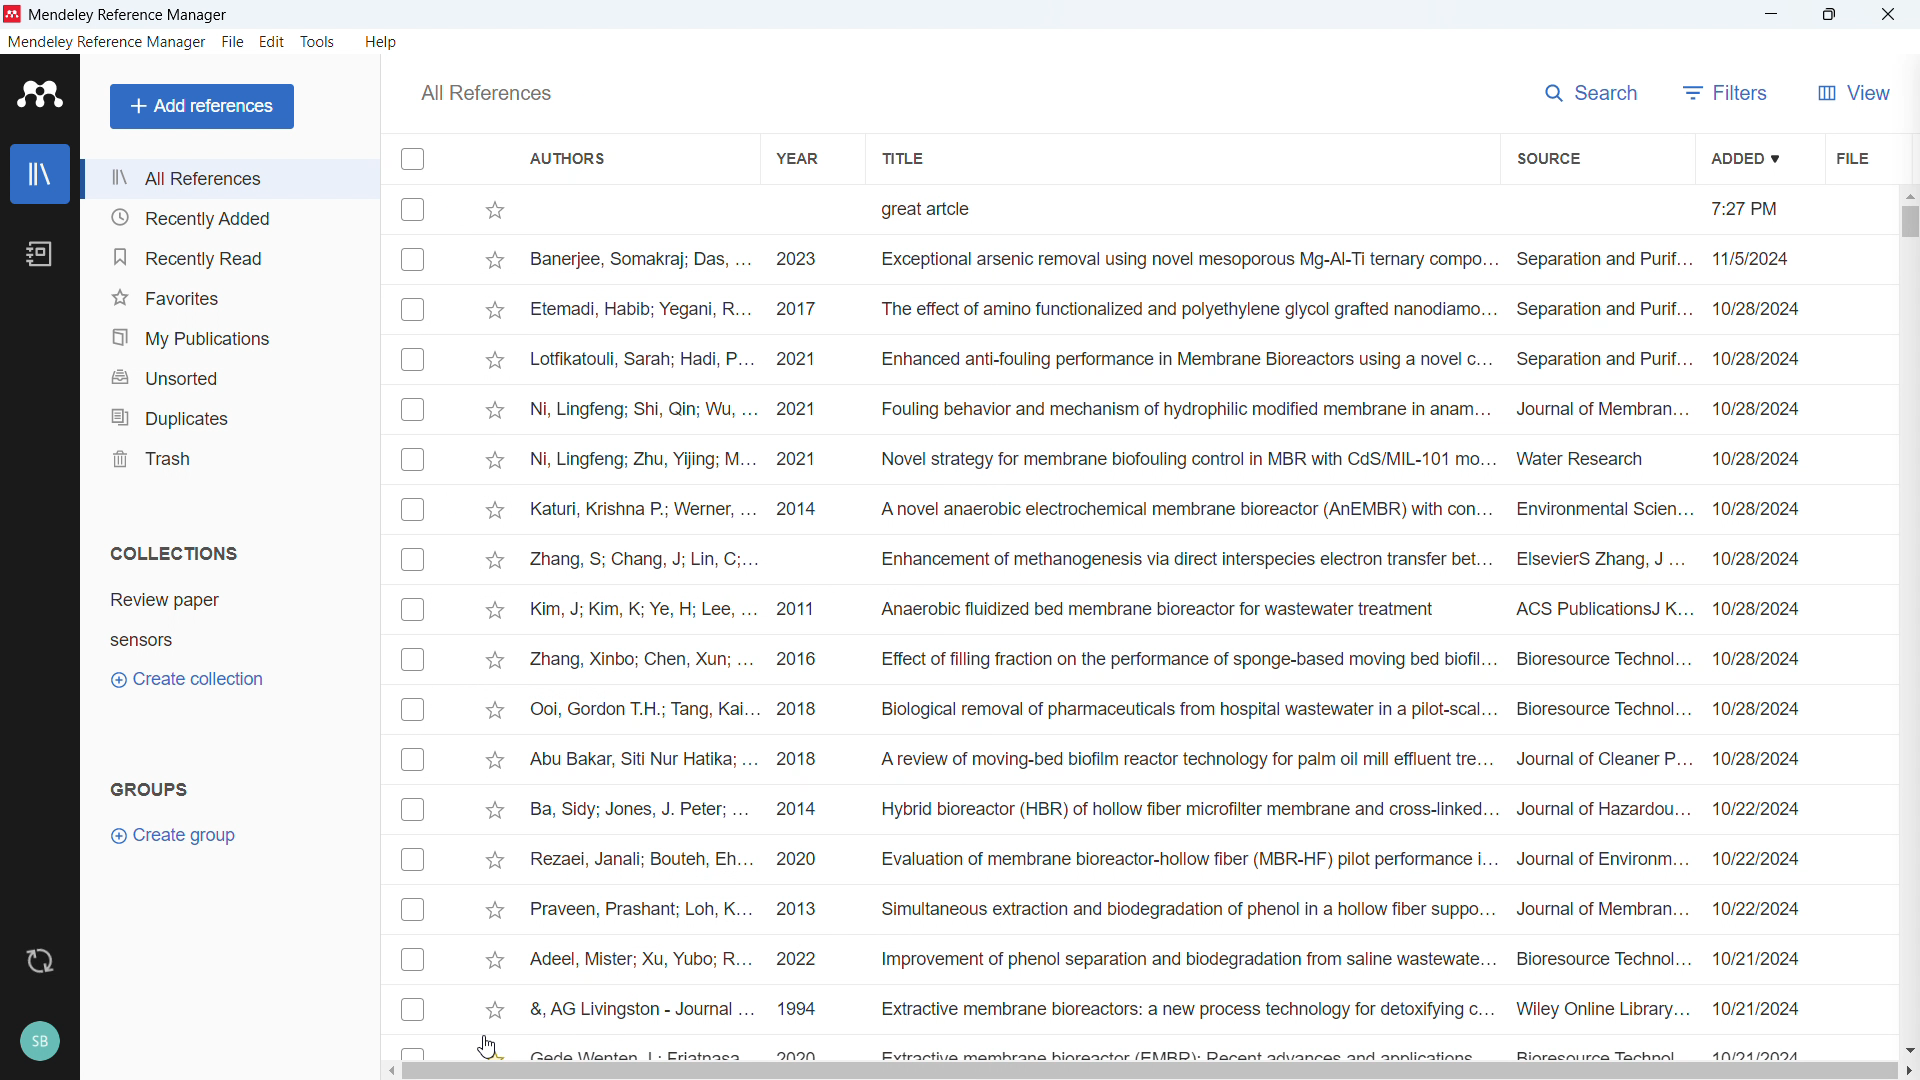  I want to click on search , so click(1594, 90).